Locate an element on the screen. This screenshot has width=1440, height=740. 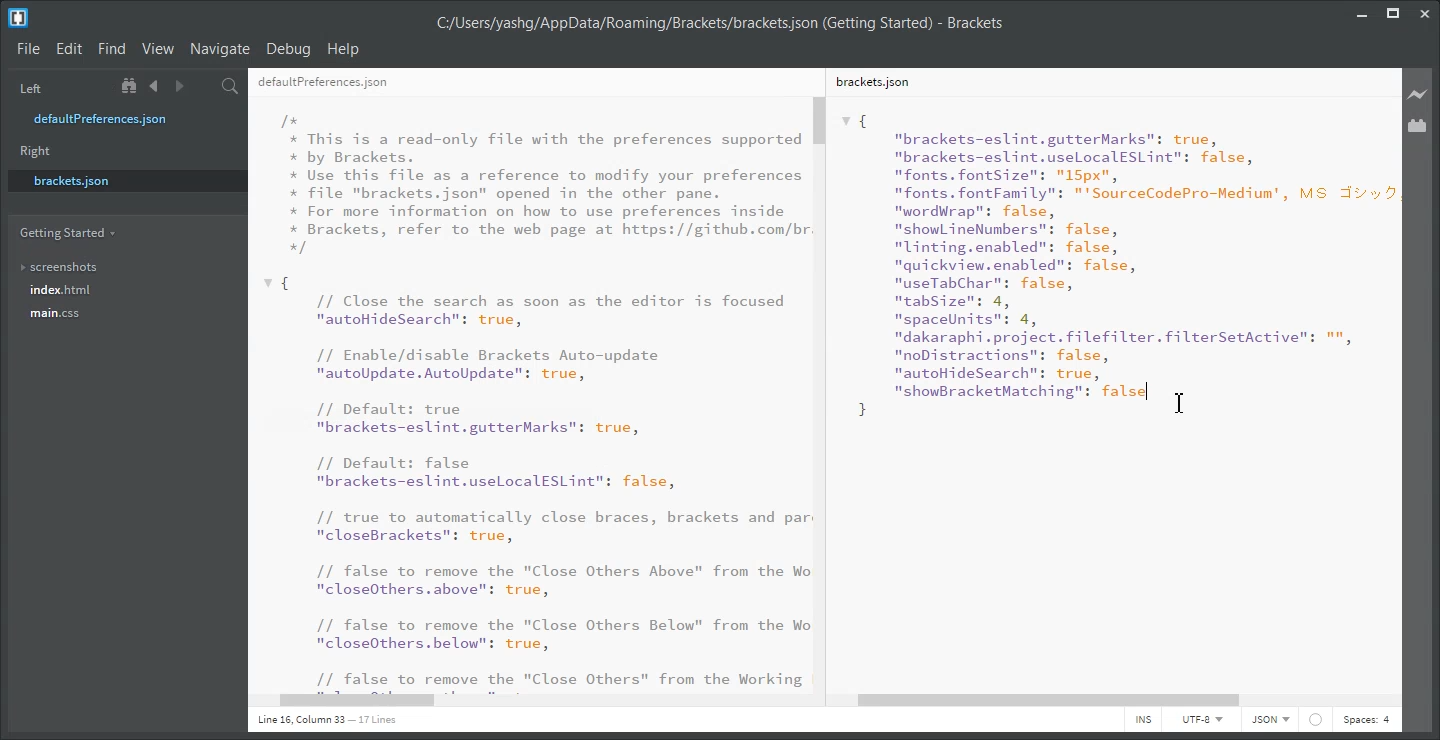
Debug is located at coordinates (289, 50).